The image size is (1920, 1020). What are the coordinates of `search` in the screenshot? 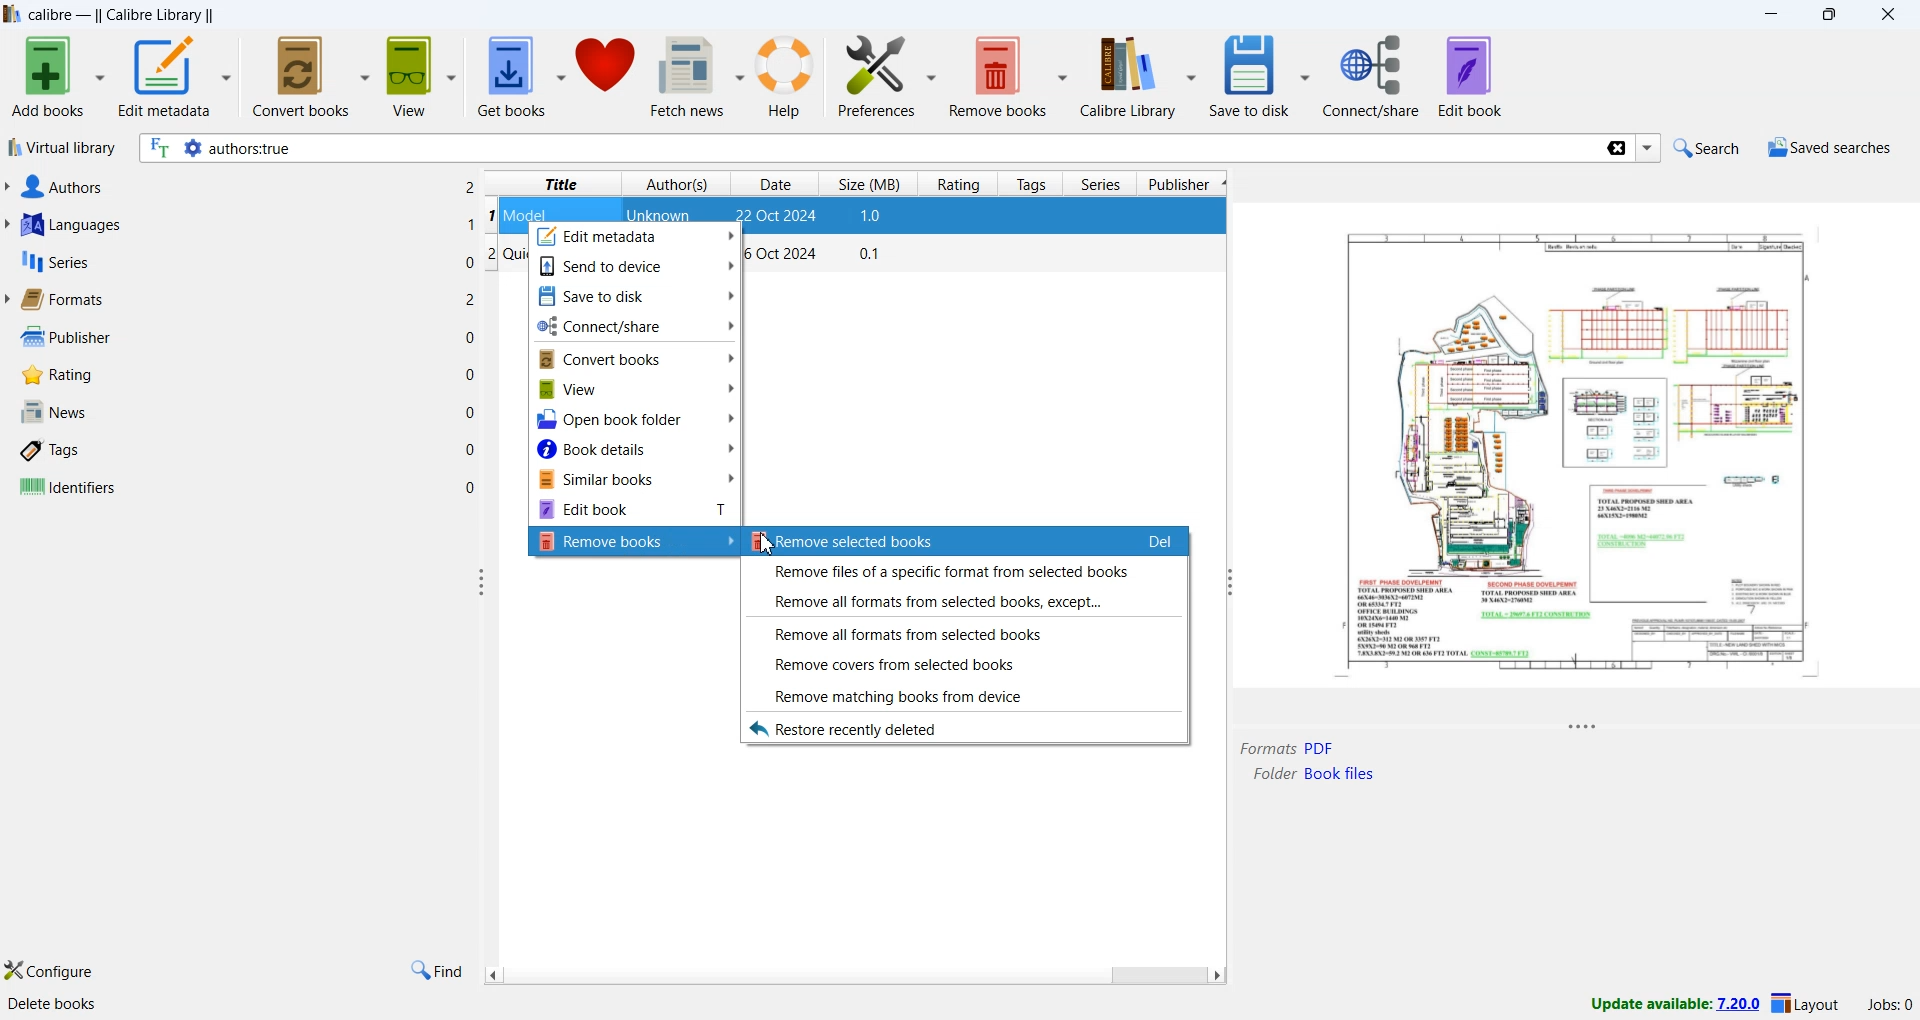 It's located at (1703, 147).